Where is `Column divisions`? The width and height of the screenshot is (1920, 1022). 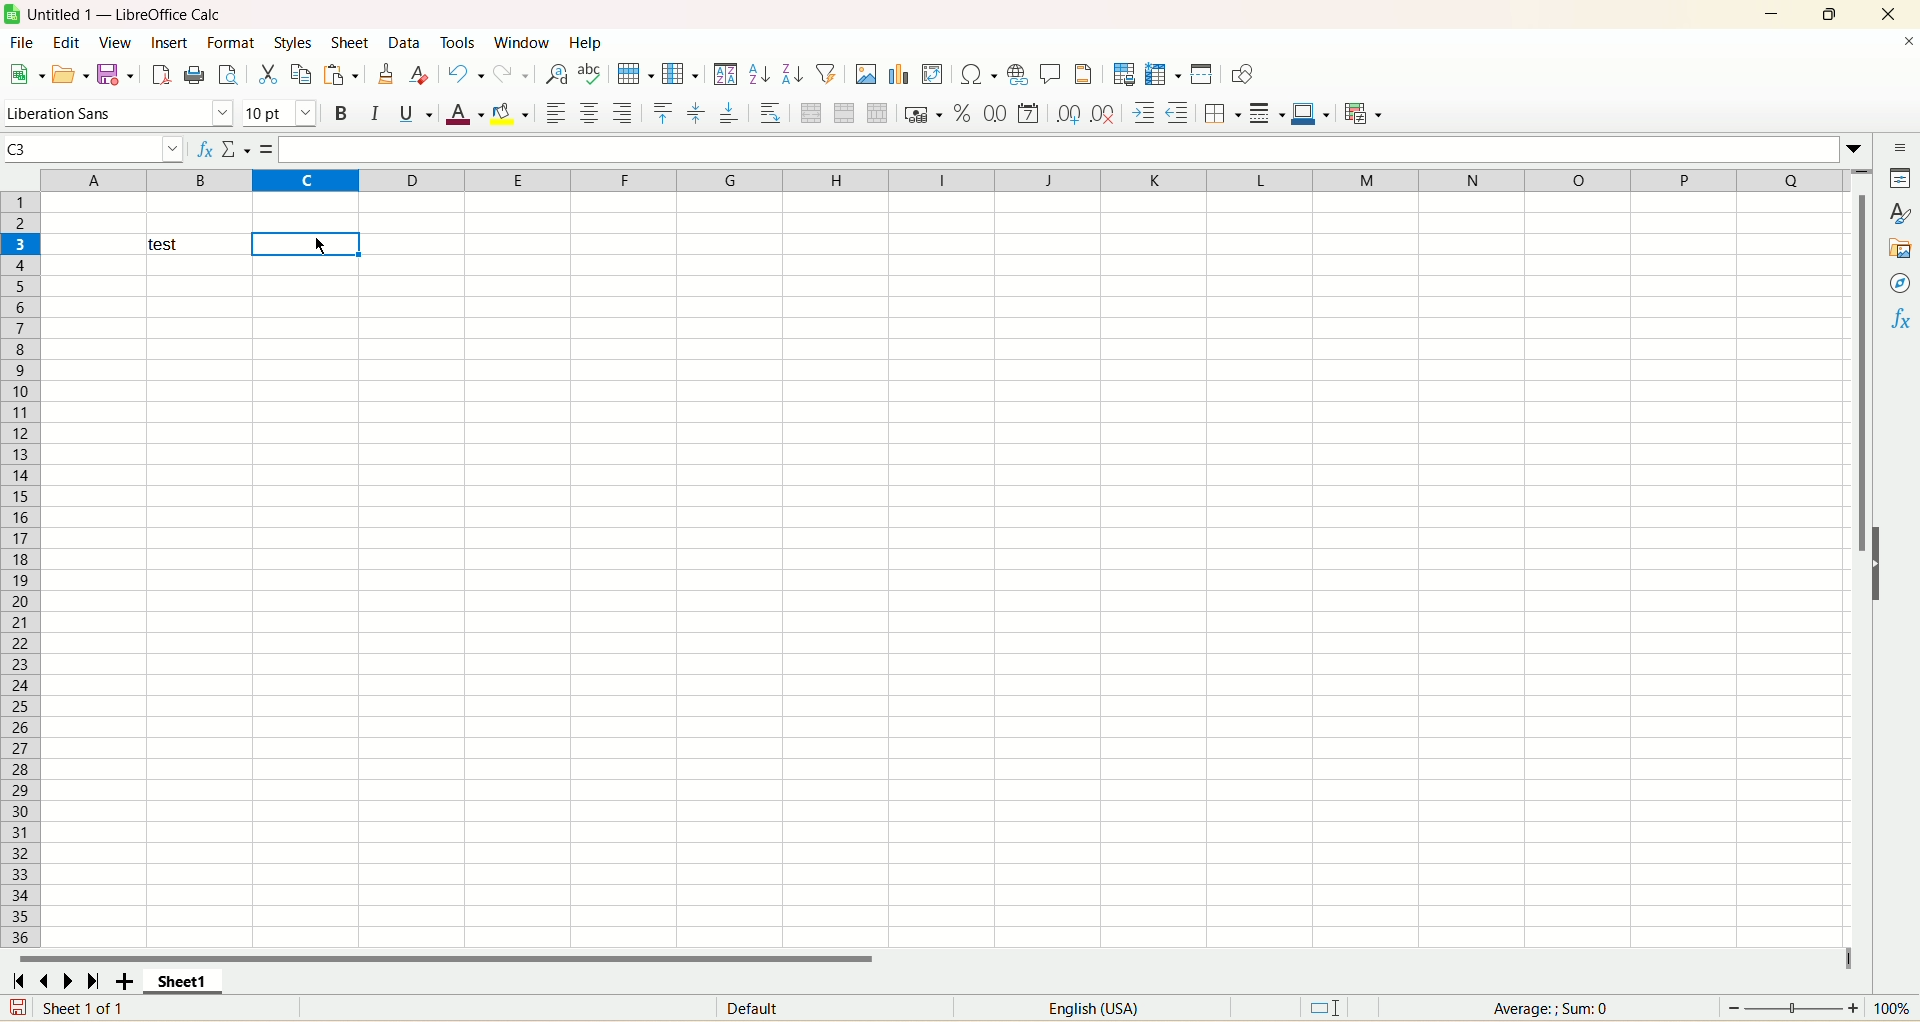
Column divisions is located at coordinates (145, 180).